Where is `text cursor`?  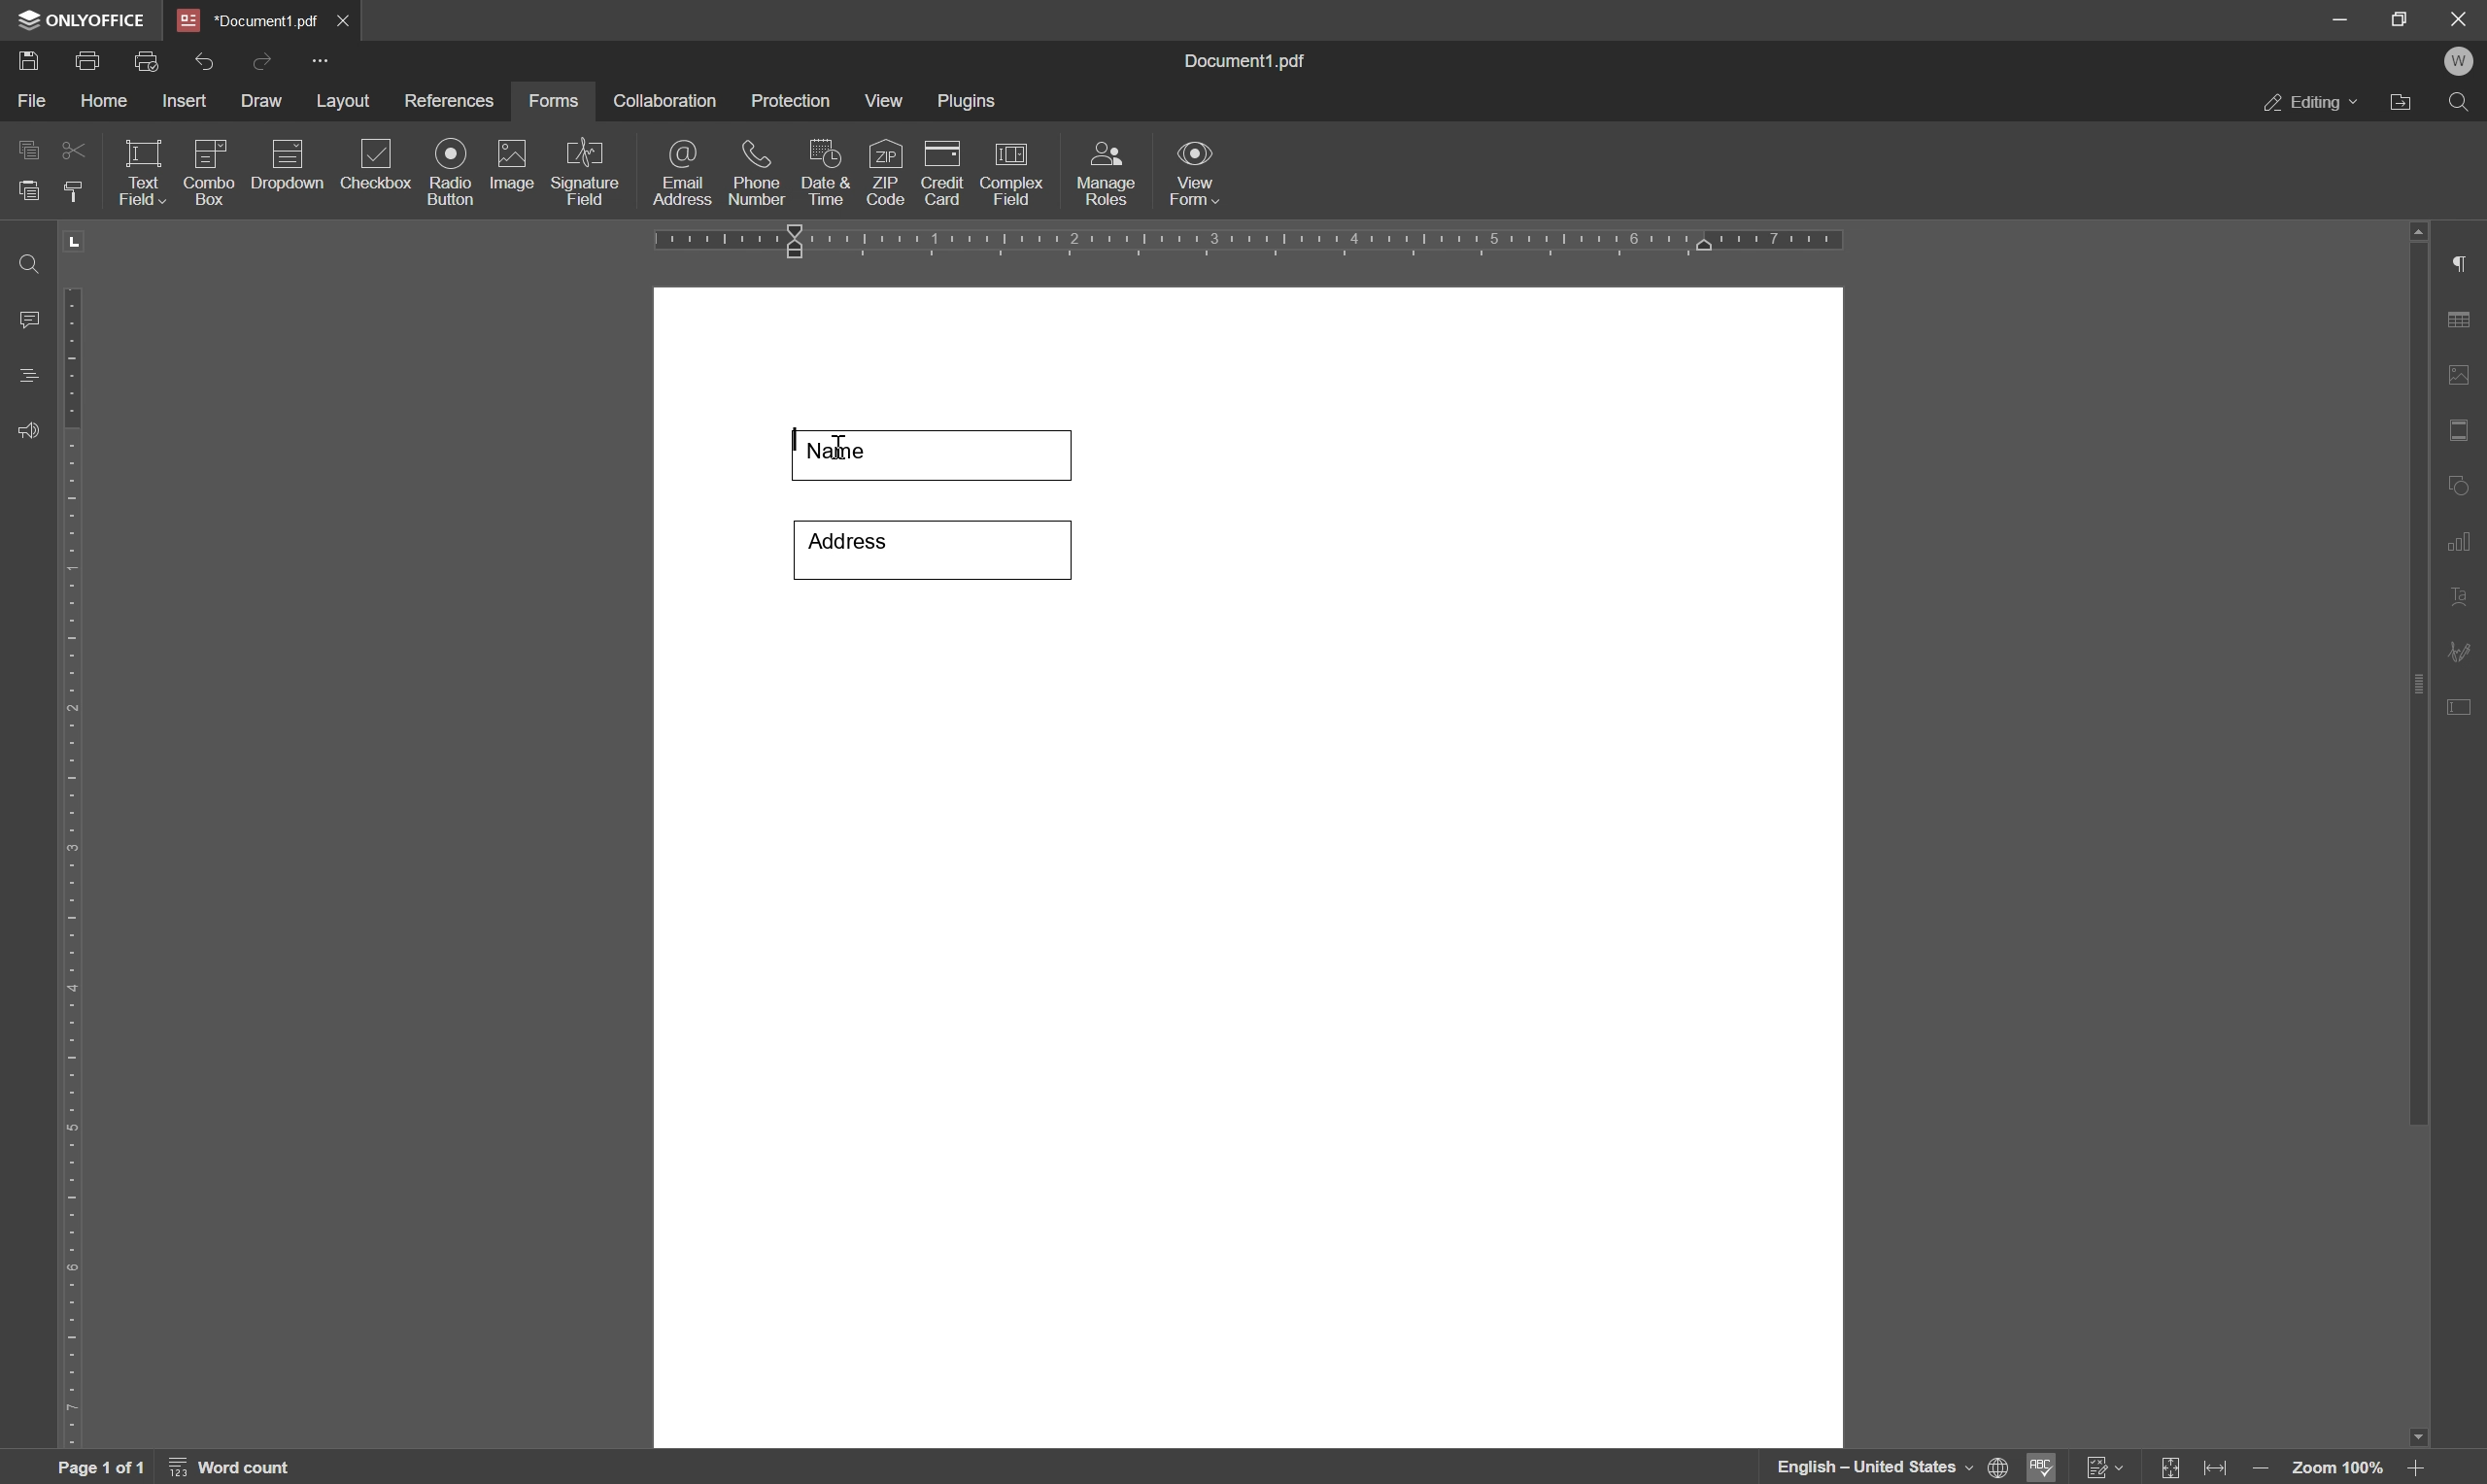
text cursor is located at coordinates (835, 454).